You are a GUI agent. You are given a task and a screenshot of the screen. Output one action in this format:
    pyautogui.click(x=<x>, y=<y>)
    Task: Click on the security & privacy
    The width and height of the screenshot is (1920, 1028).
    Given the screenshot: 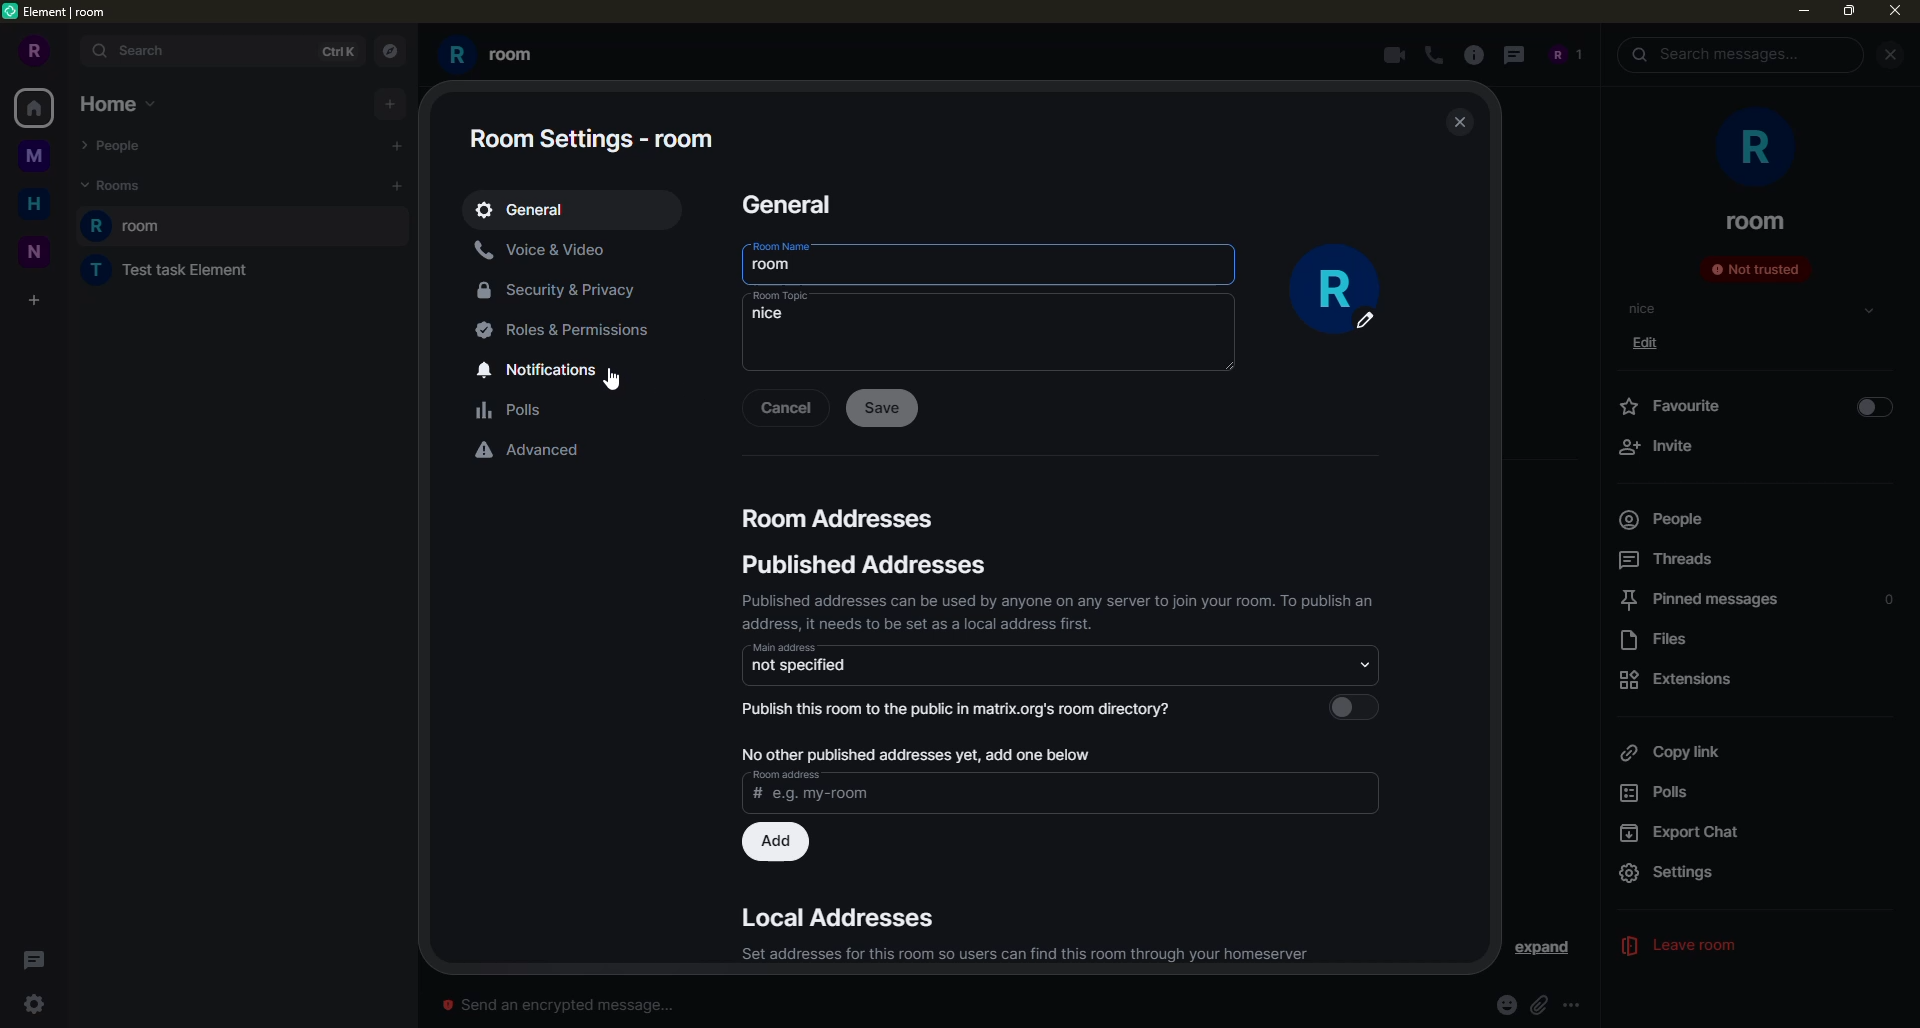 What is the action you would take?
    pyautogui.click(x=562, y=292)
    